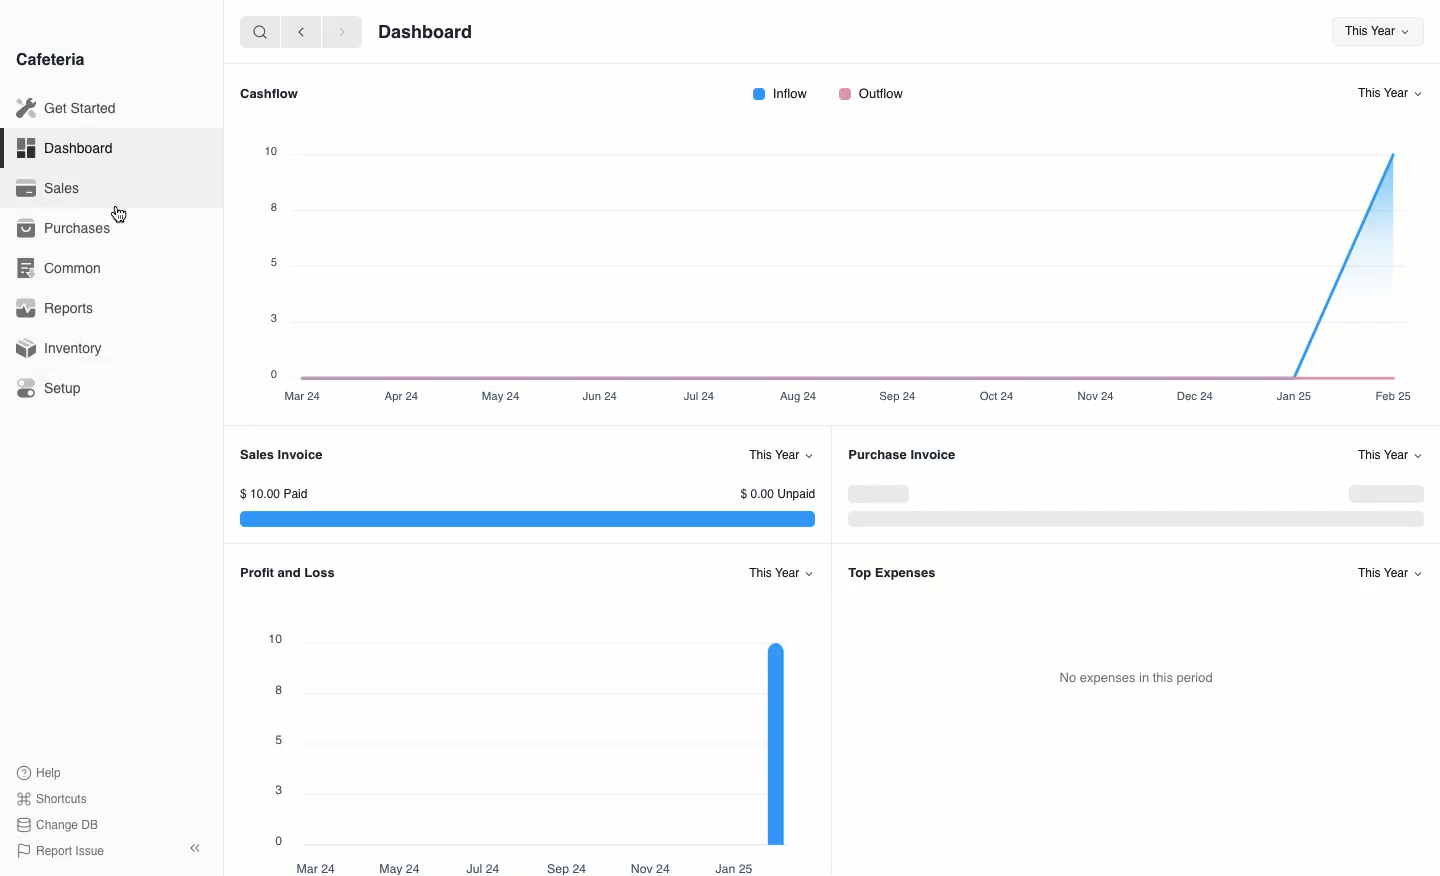 Image resolution: width=1440 pixels, height=876 pixels. I want to click on Cafeteria, so click(50, 60).